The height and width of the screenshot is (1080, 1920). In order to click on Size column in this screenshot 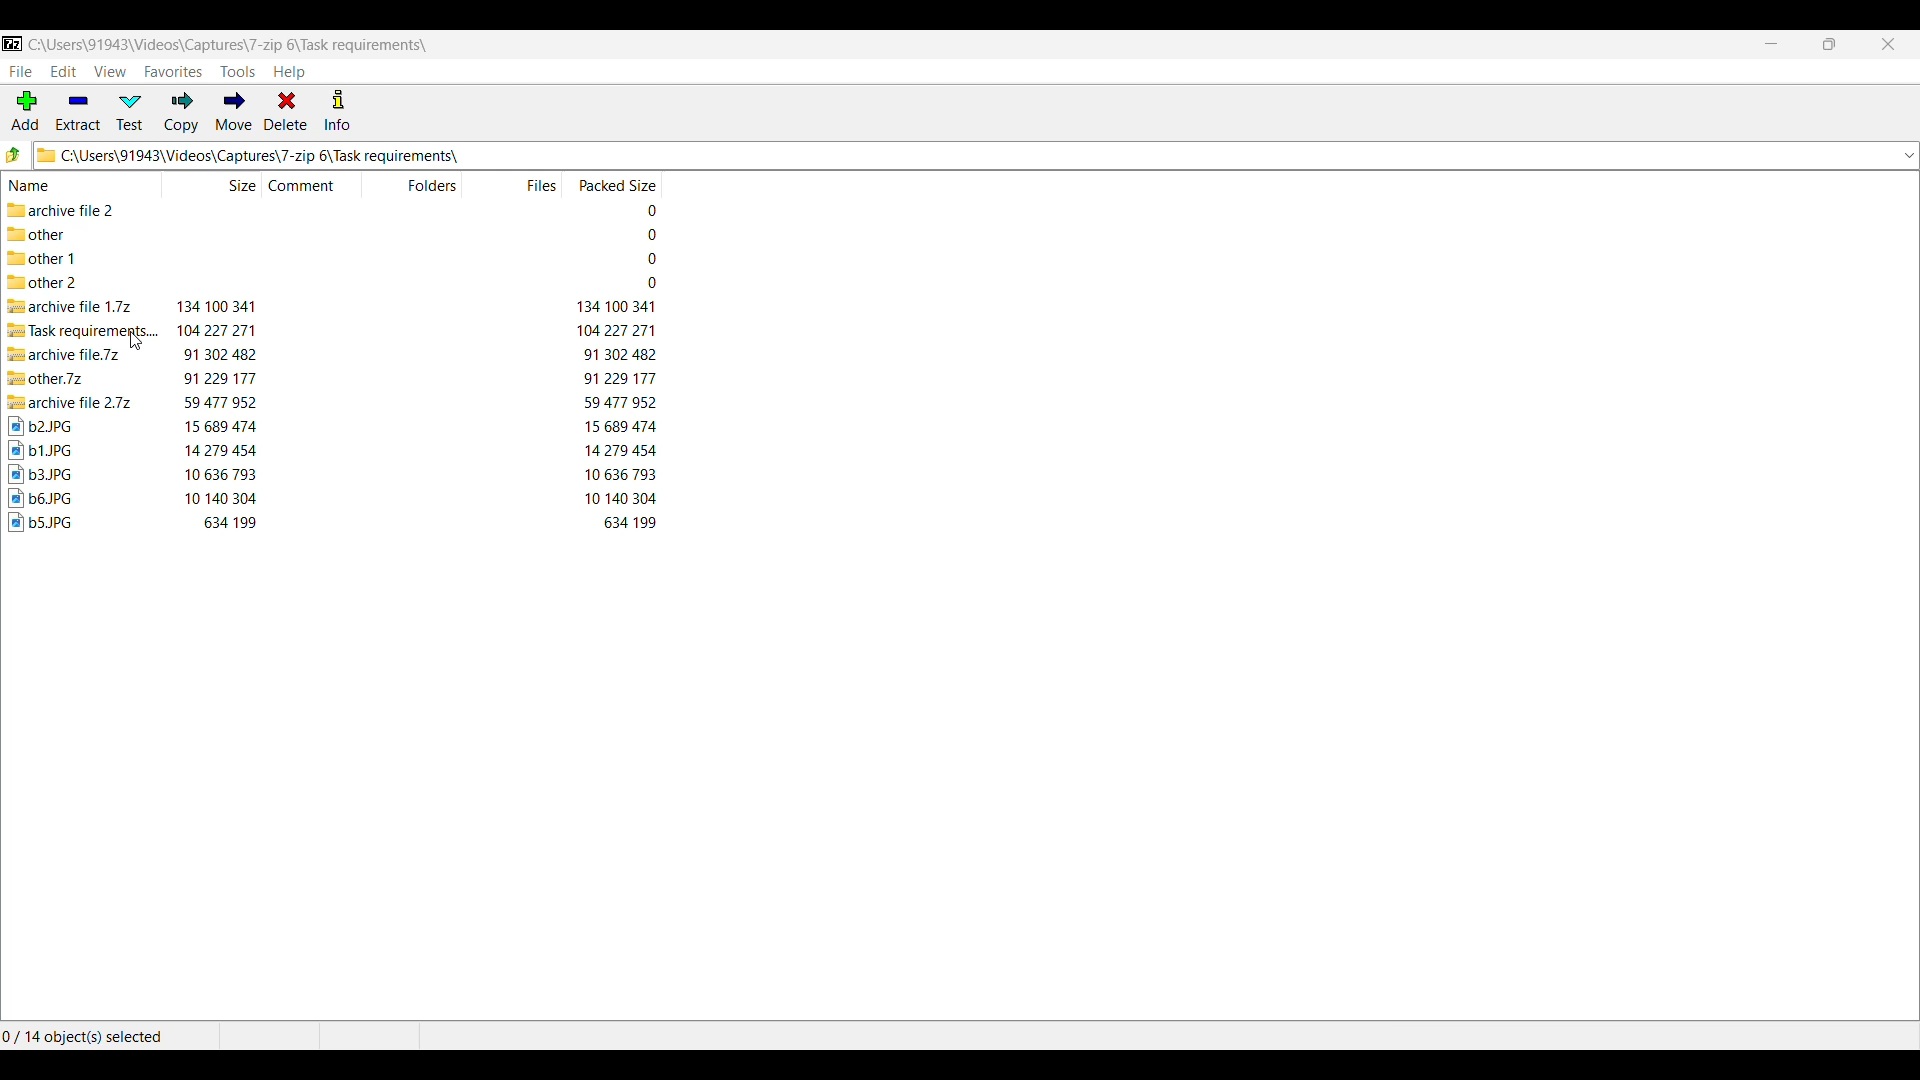, I will do `click(212, 184)`.